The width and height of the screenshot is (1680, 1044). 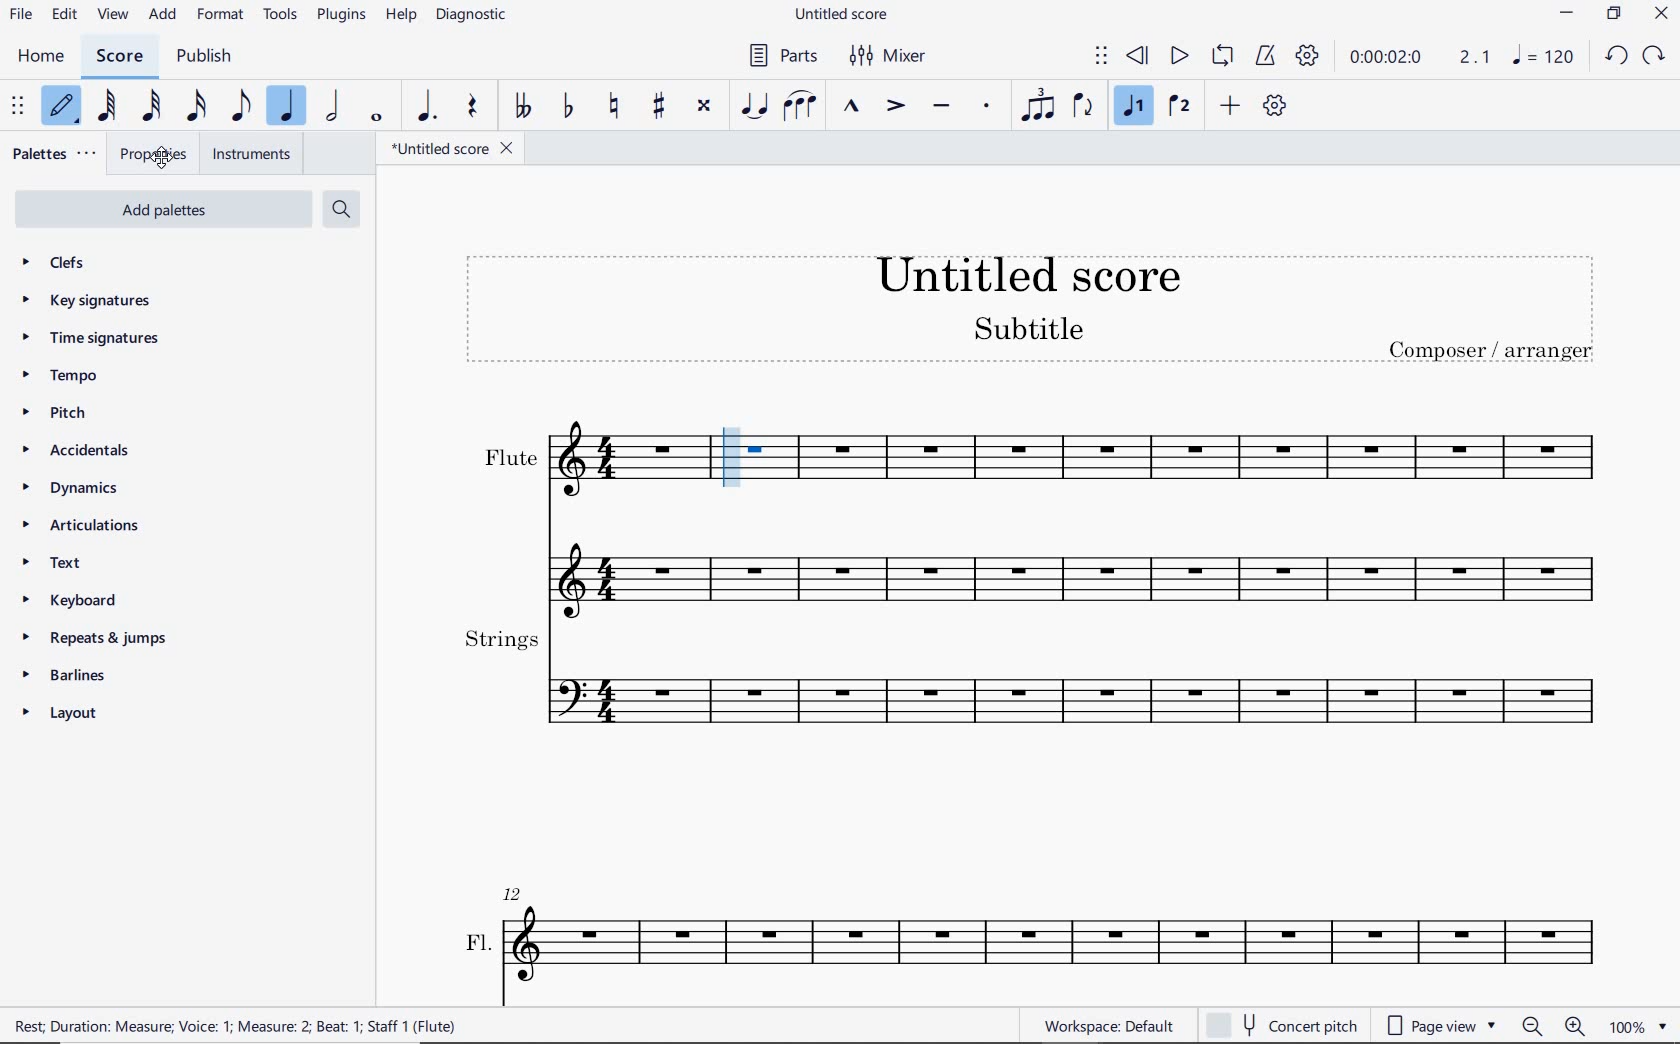 What do you see at coordinates (402, 15) in the screenshot?
I see `HELP` at bounding box center [402, 15].